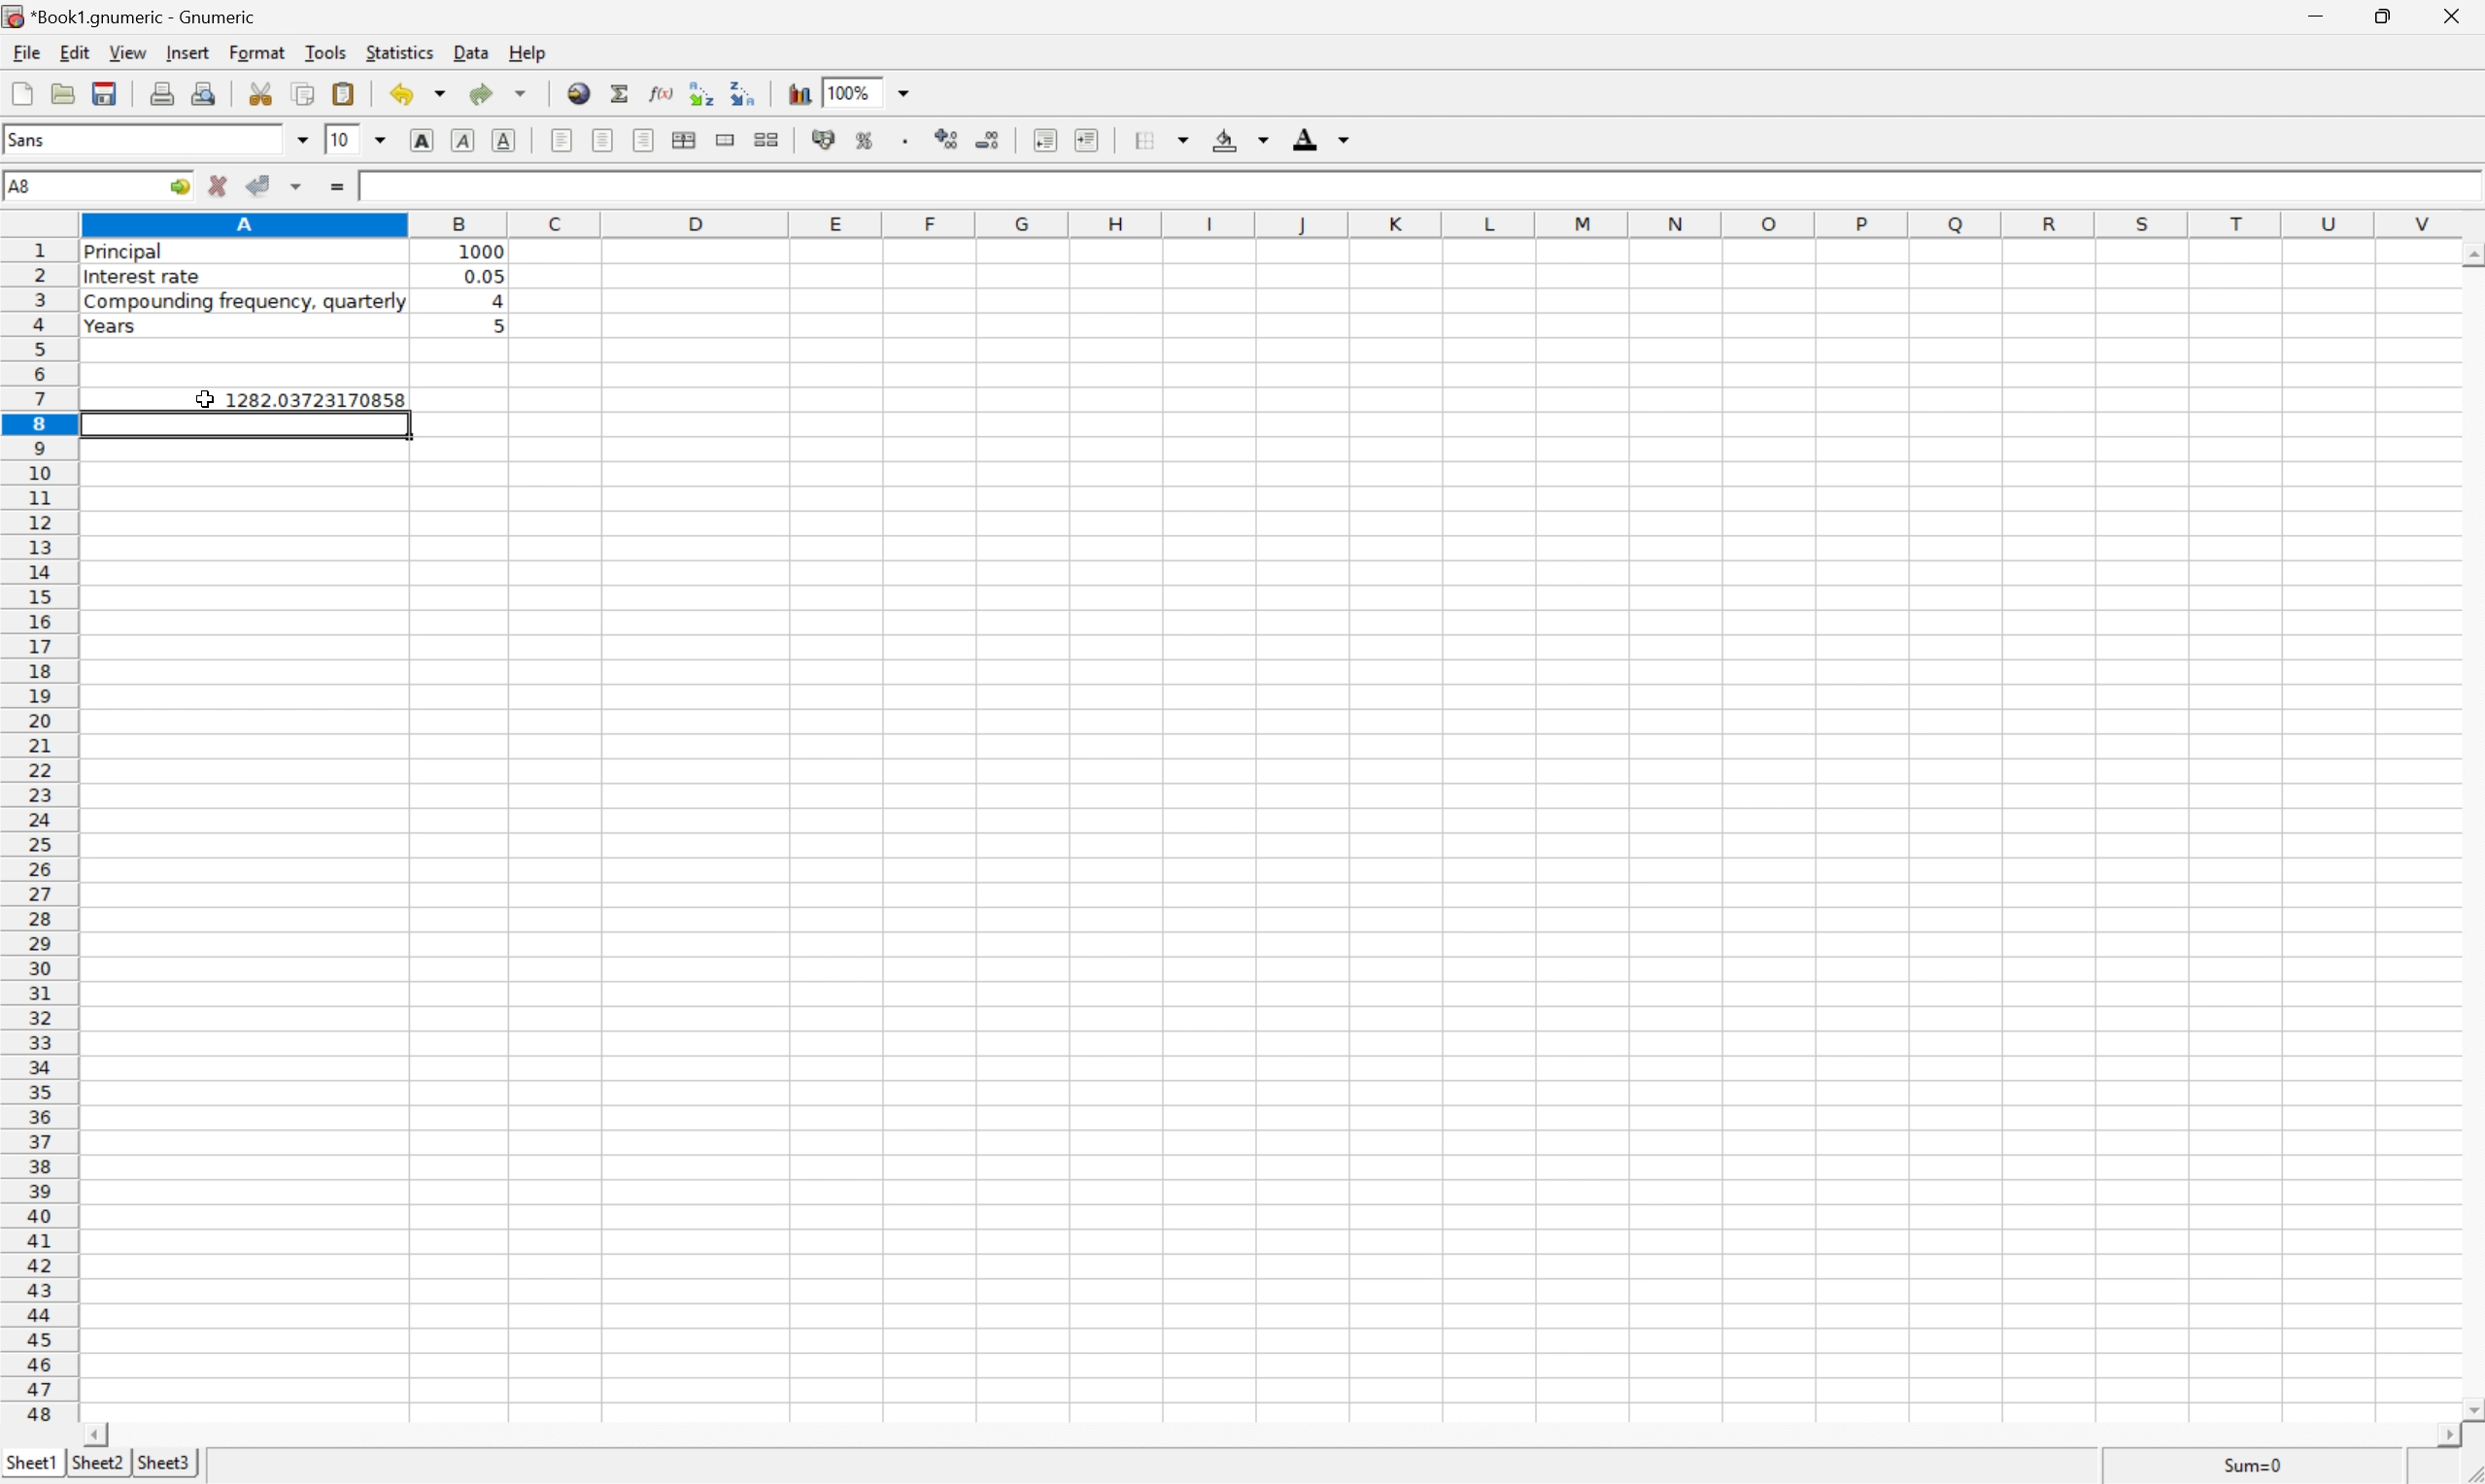  I want to click on 10, so click(343, 141).